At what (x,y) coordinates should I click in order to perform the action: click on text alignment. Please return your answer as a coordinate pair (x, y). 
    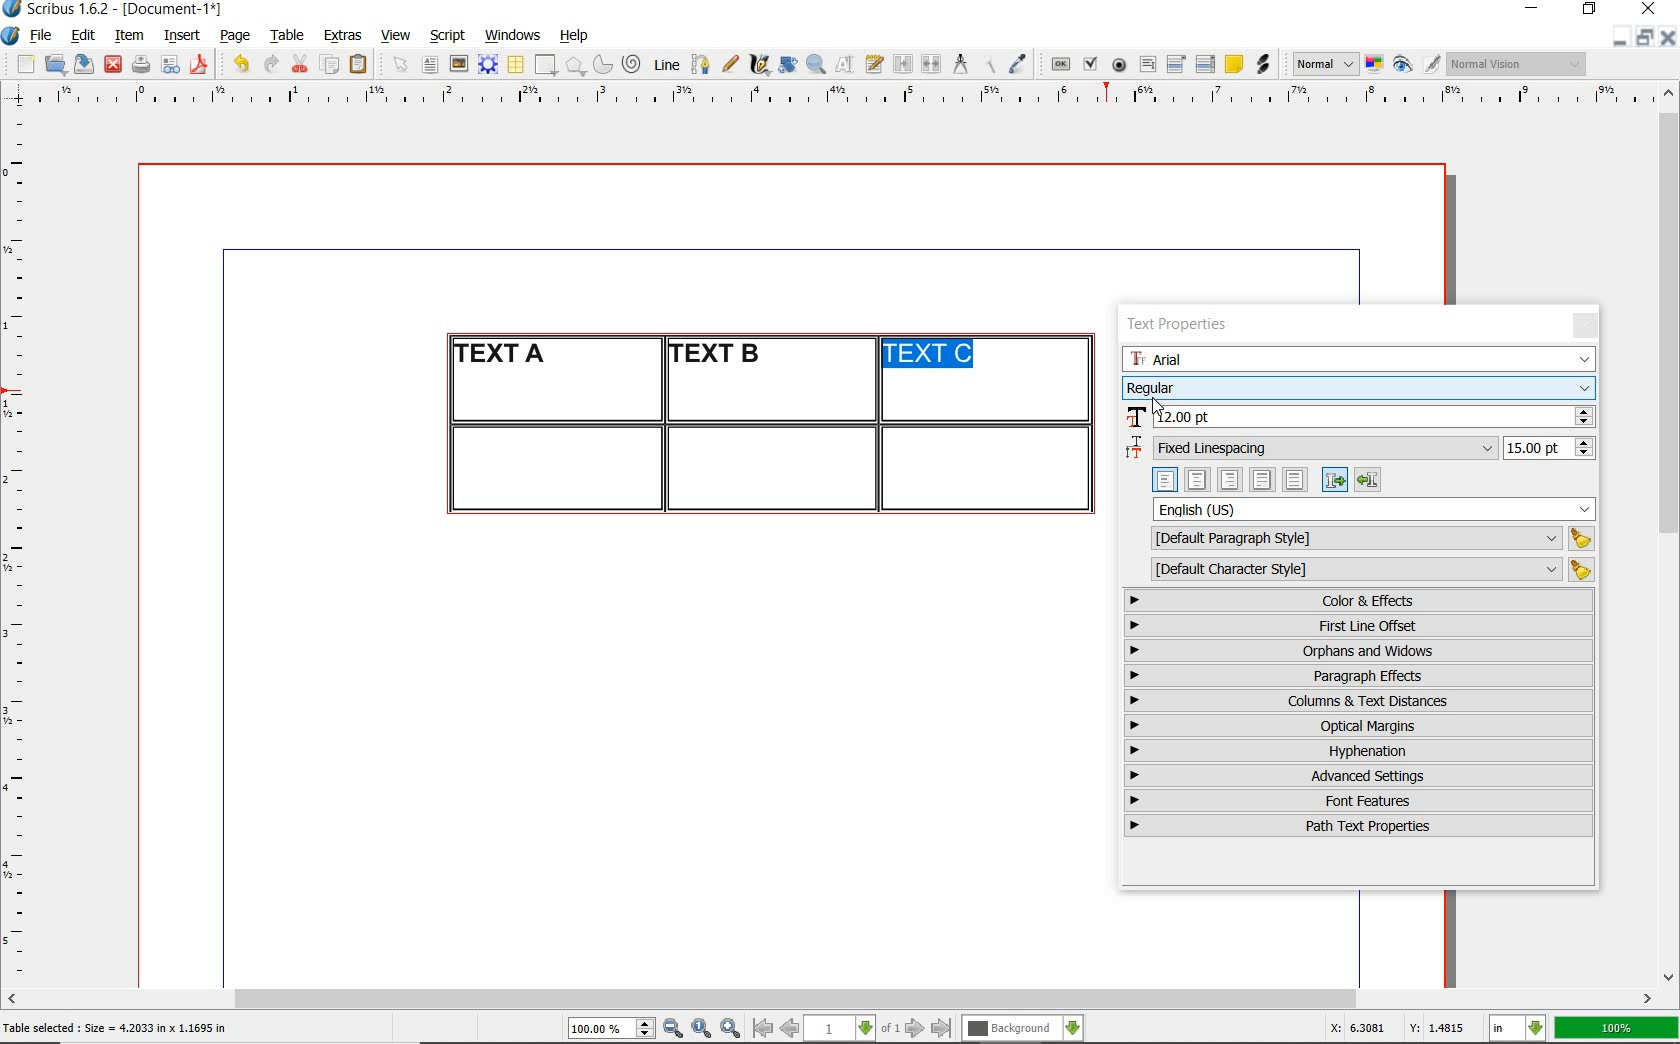
    Looking at the image, I should click on (1266, 479).